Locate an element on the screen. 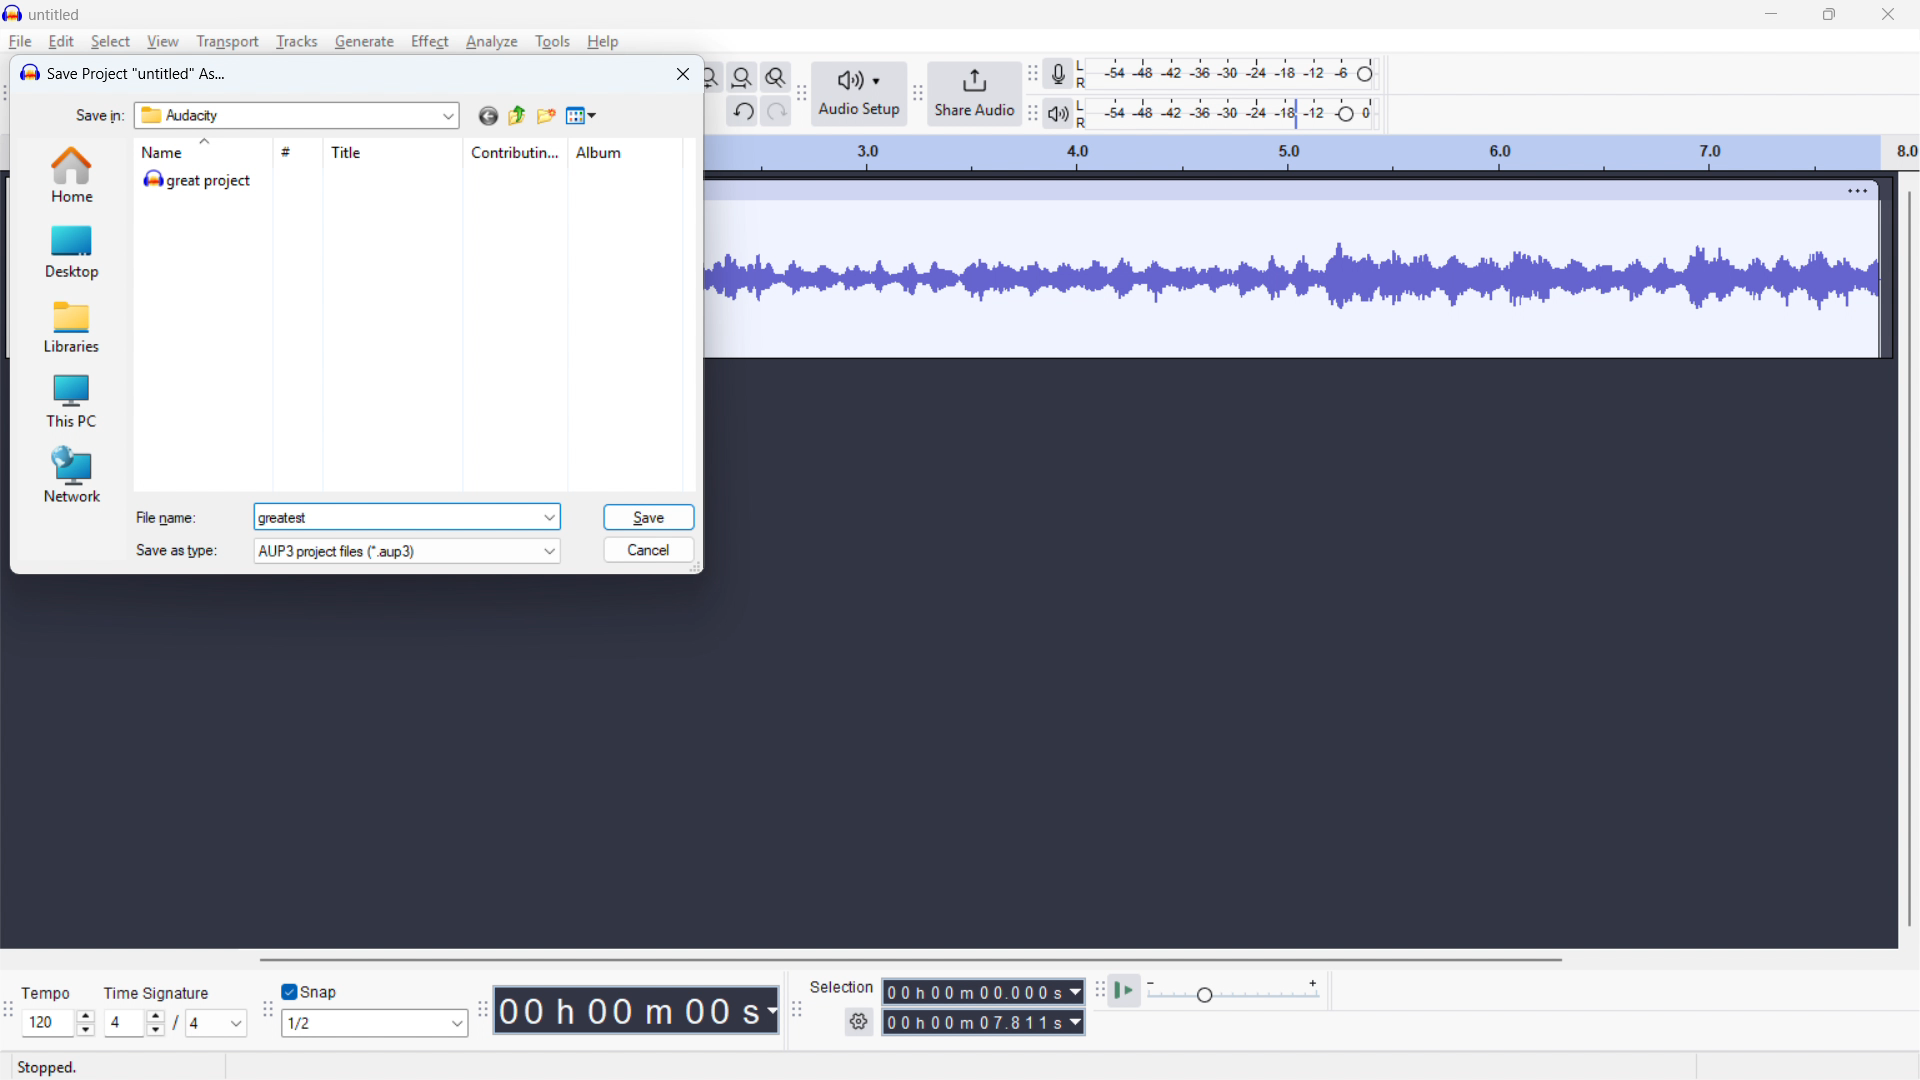 The width and height of the screenshot is (1920, 1080). share audio is located at coordinates (974, 95).